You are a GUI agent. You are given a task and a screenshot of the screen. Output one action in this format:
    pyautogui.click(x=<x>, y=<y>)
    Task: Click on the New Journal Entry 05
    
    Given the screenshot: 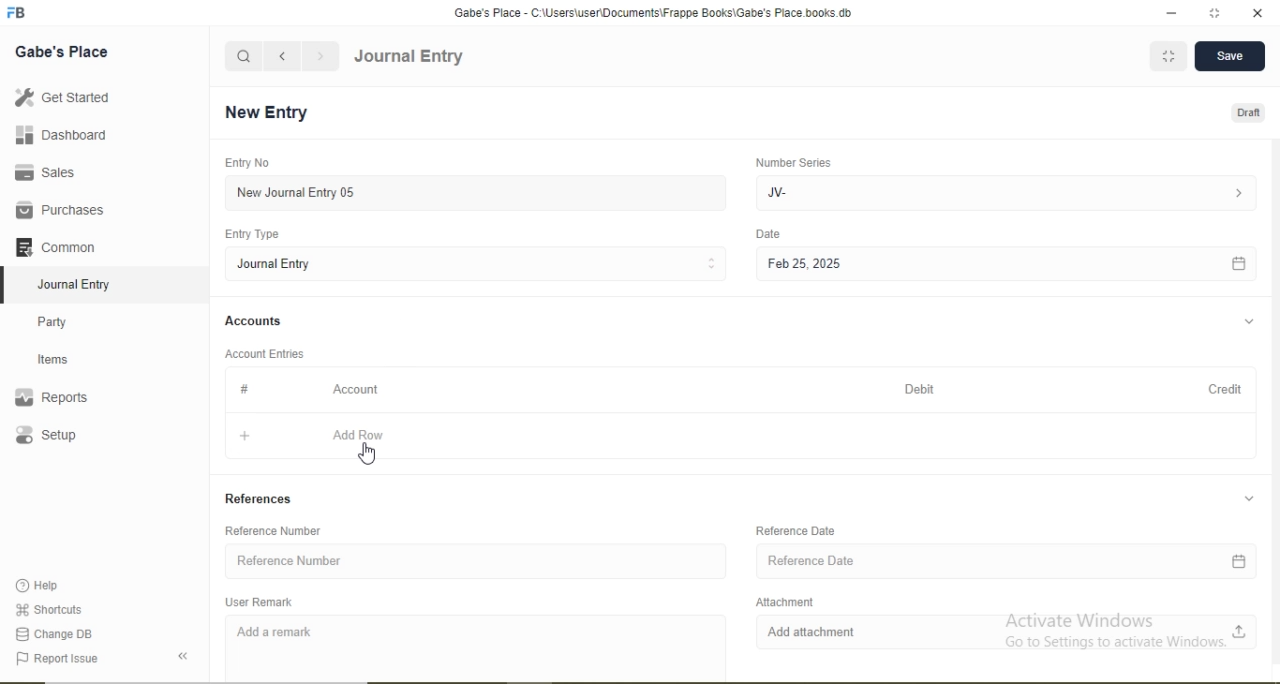 What is the action you would take?
    pyautogui.click(x=478, y=192)
    